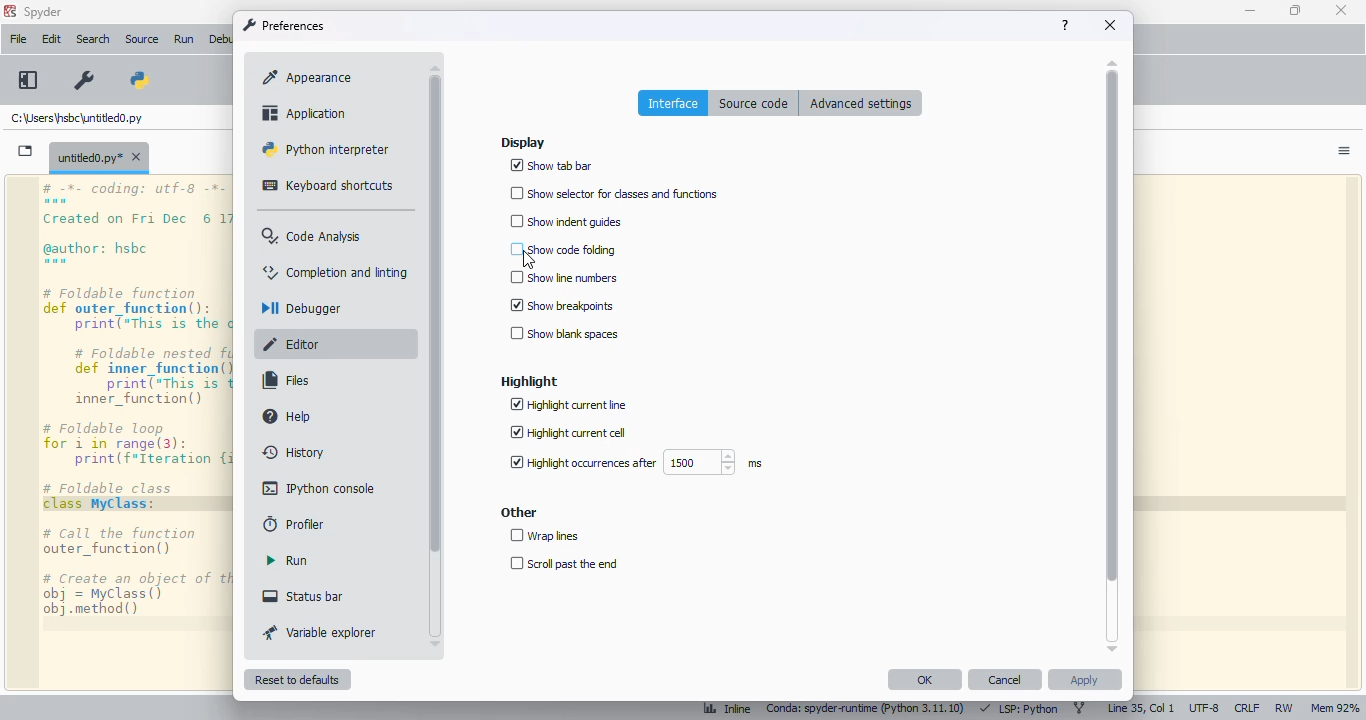 The image size is (1366, 720). I want to click on help, so click(289, 416).